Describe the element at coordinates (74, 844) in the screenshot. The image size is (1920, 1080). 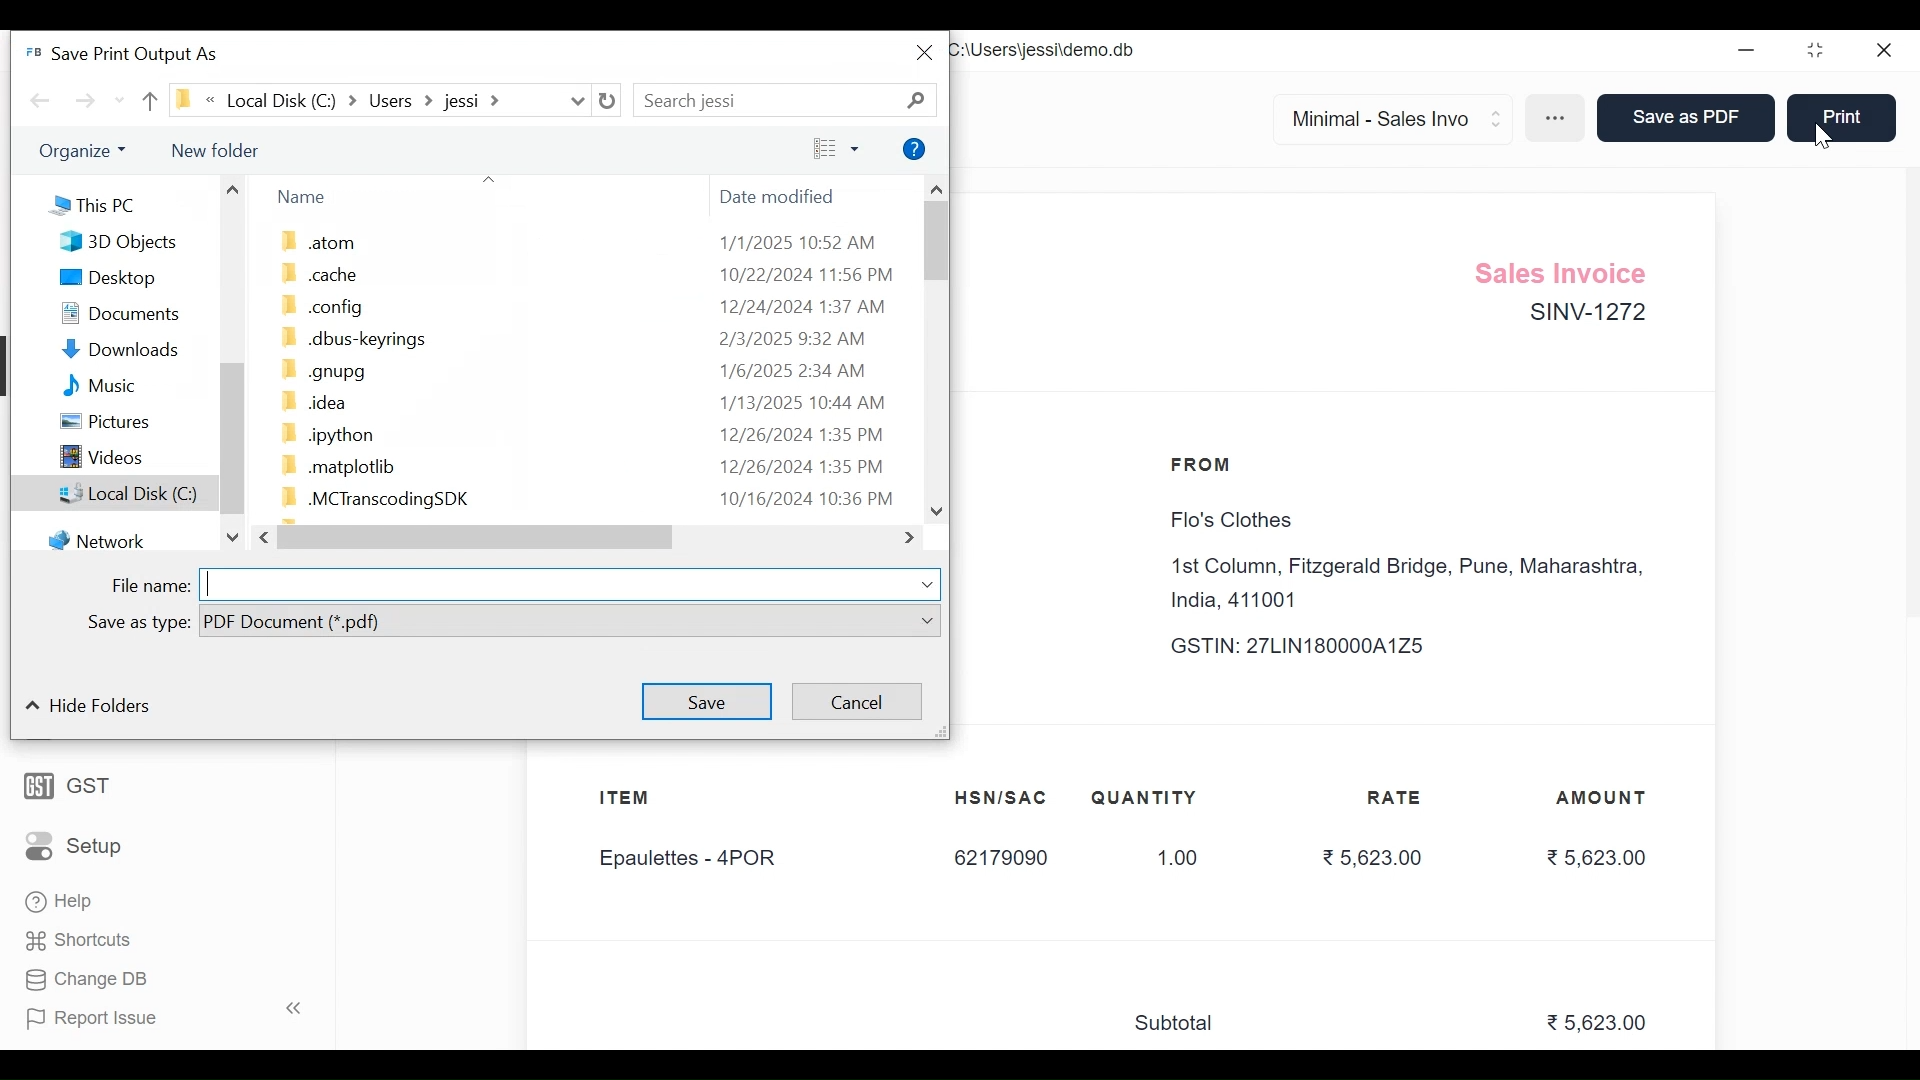
I see `Setup` at that location.